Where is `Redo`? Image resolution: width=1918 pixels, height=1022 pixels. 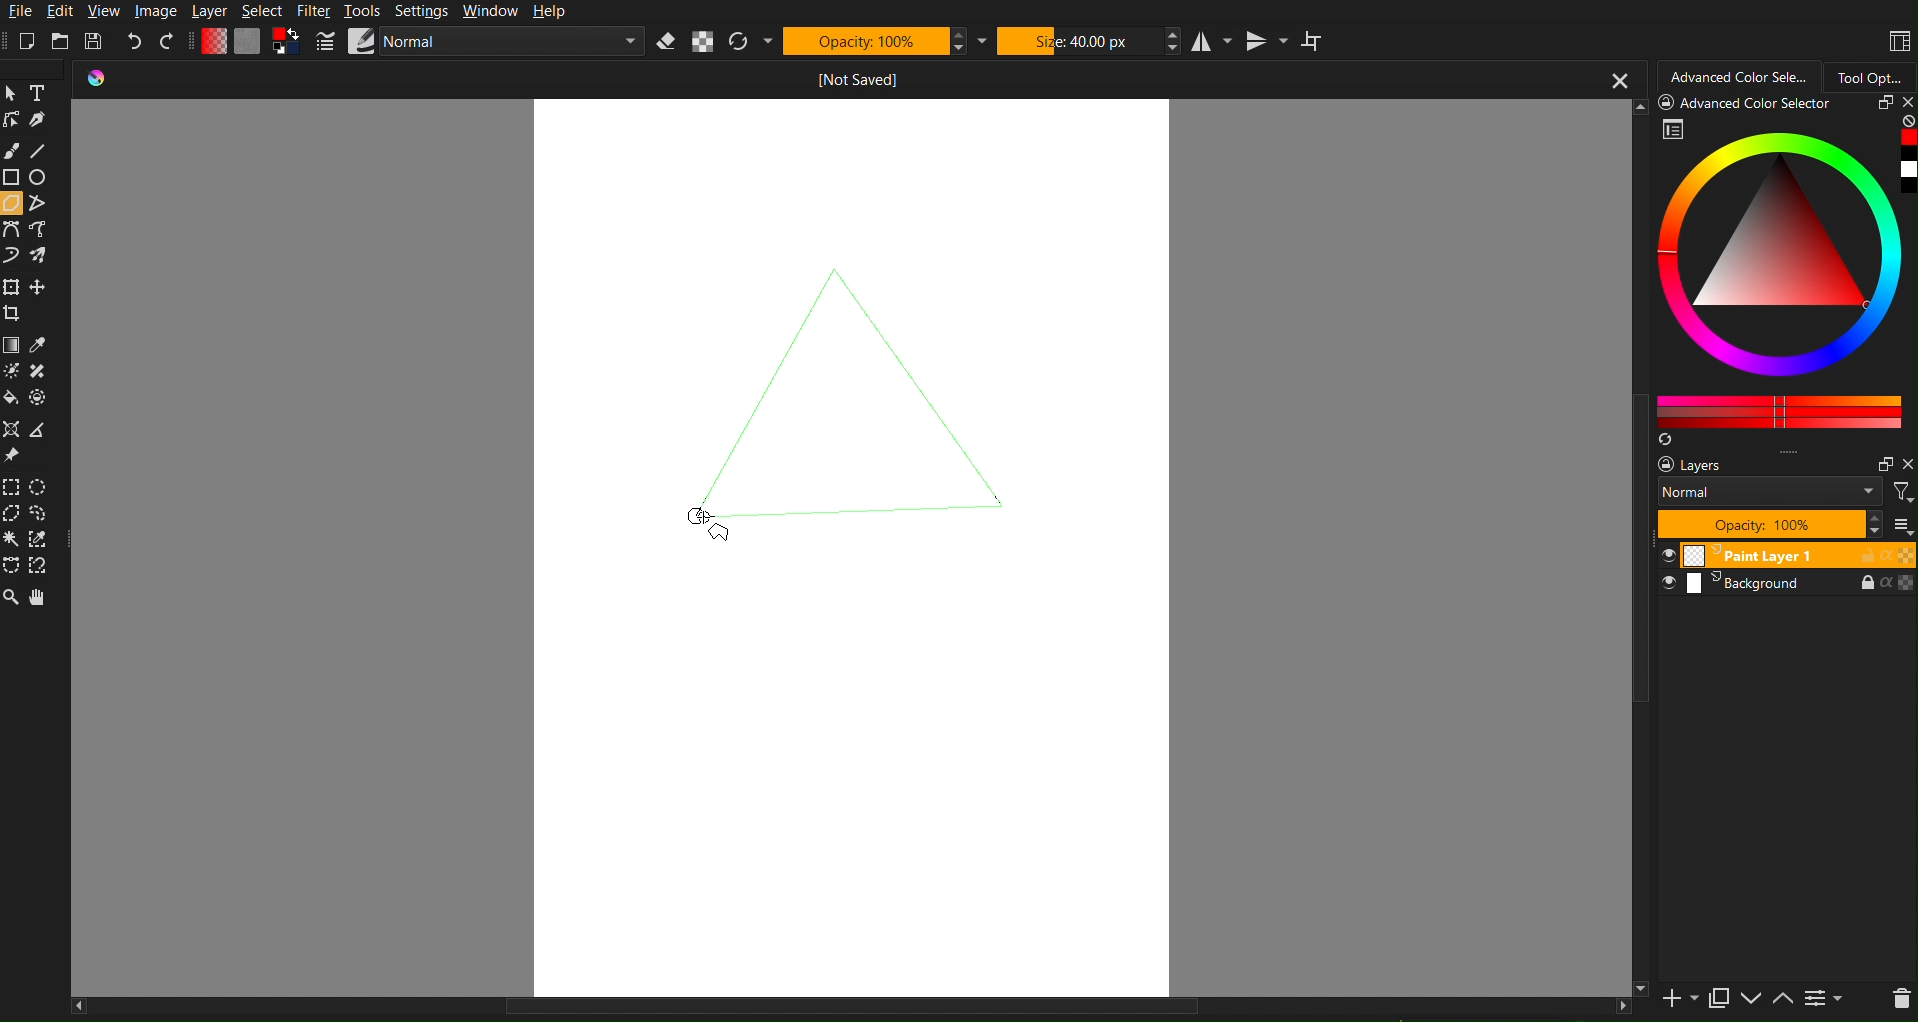 Redo is located at coordinates (167, 41).